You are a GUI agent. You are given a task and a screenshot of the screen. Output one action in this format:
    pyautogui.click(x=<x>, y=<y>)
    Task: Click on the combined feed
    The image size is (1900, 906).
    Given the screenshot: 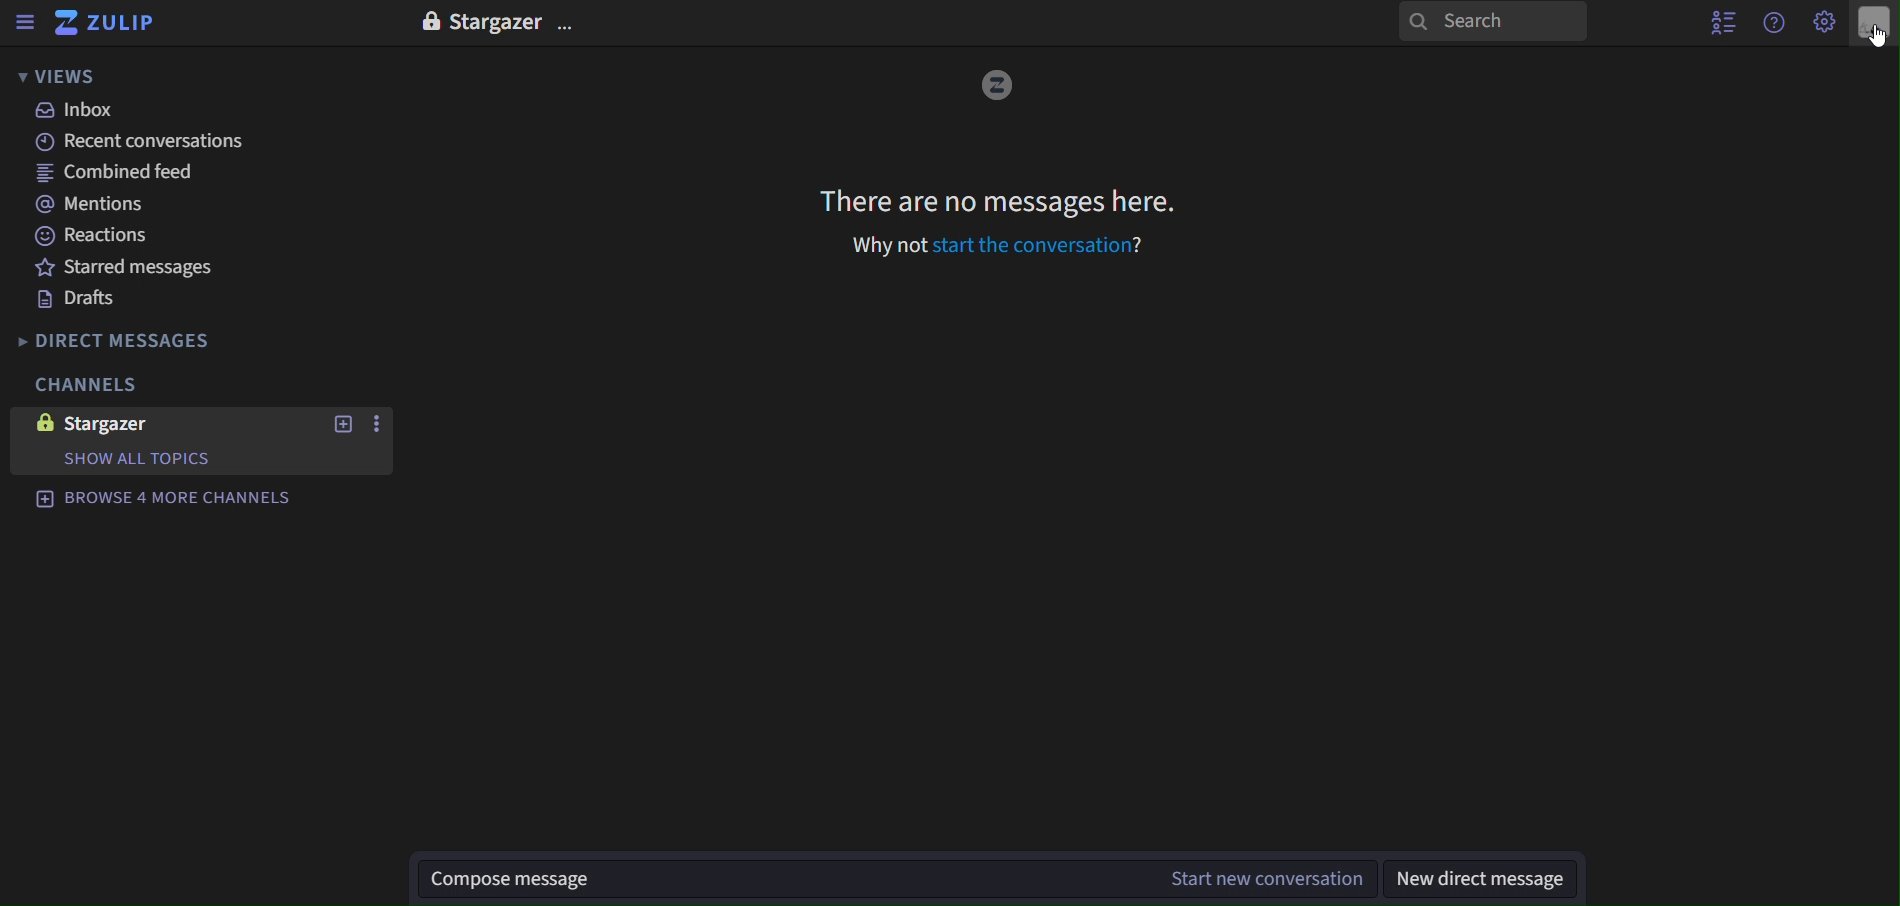 What is the action you would take?
    pyautogui.click(x=119, y=172)
    